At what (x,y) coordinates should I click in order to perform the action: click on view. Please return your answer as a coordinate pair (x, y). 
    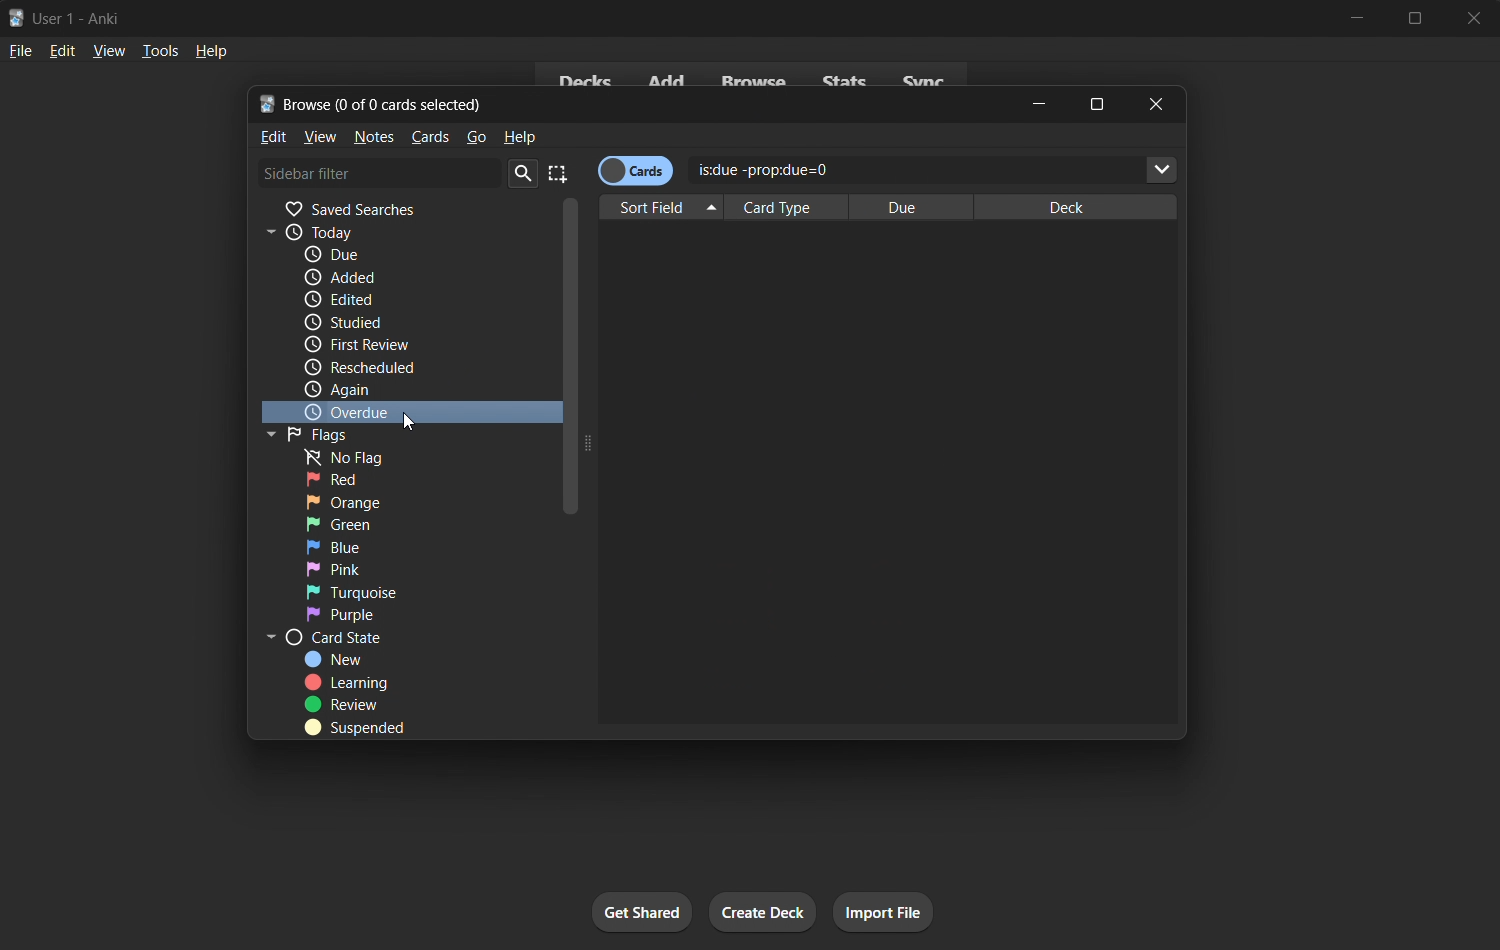
    Looking at the image, I should click on (321, 138).